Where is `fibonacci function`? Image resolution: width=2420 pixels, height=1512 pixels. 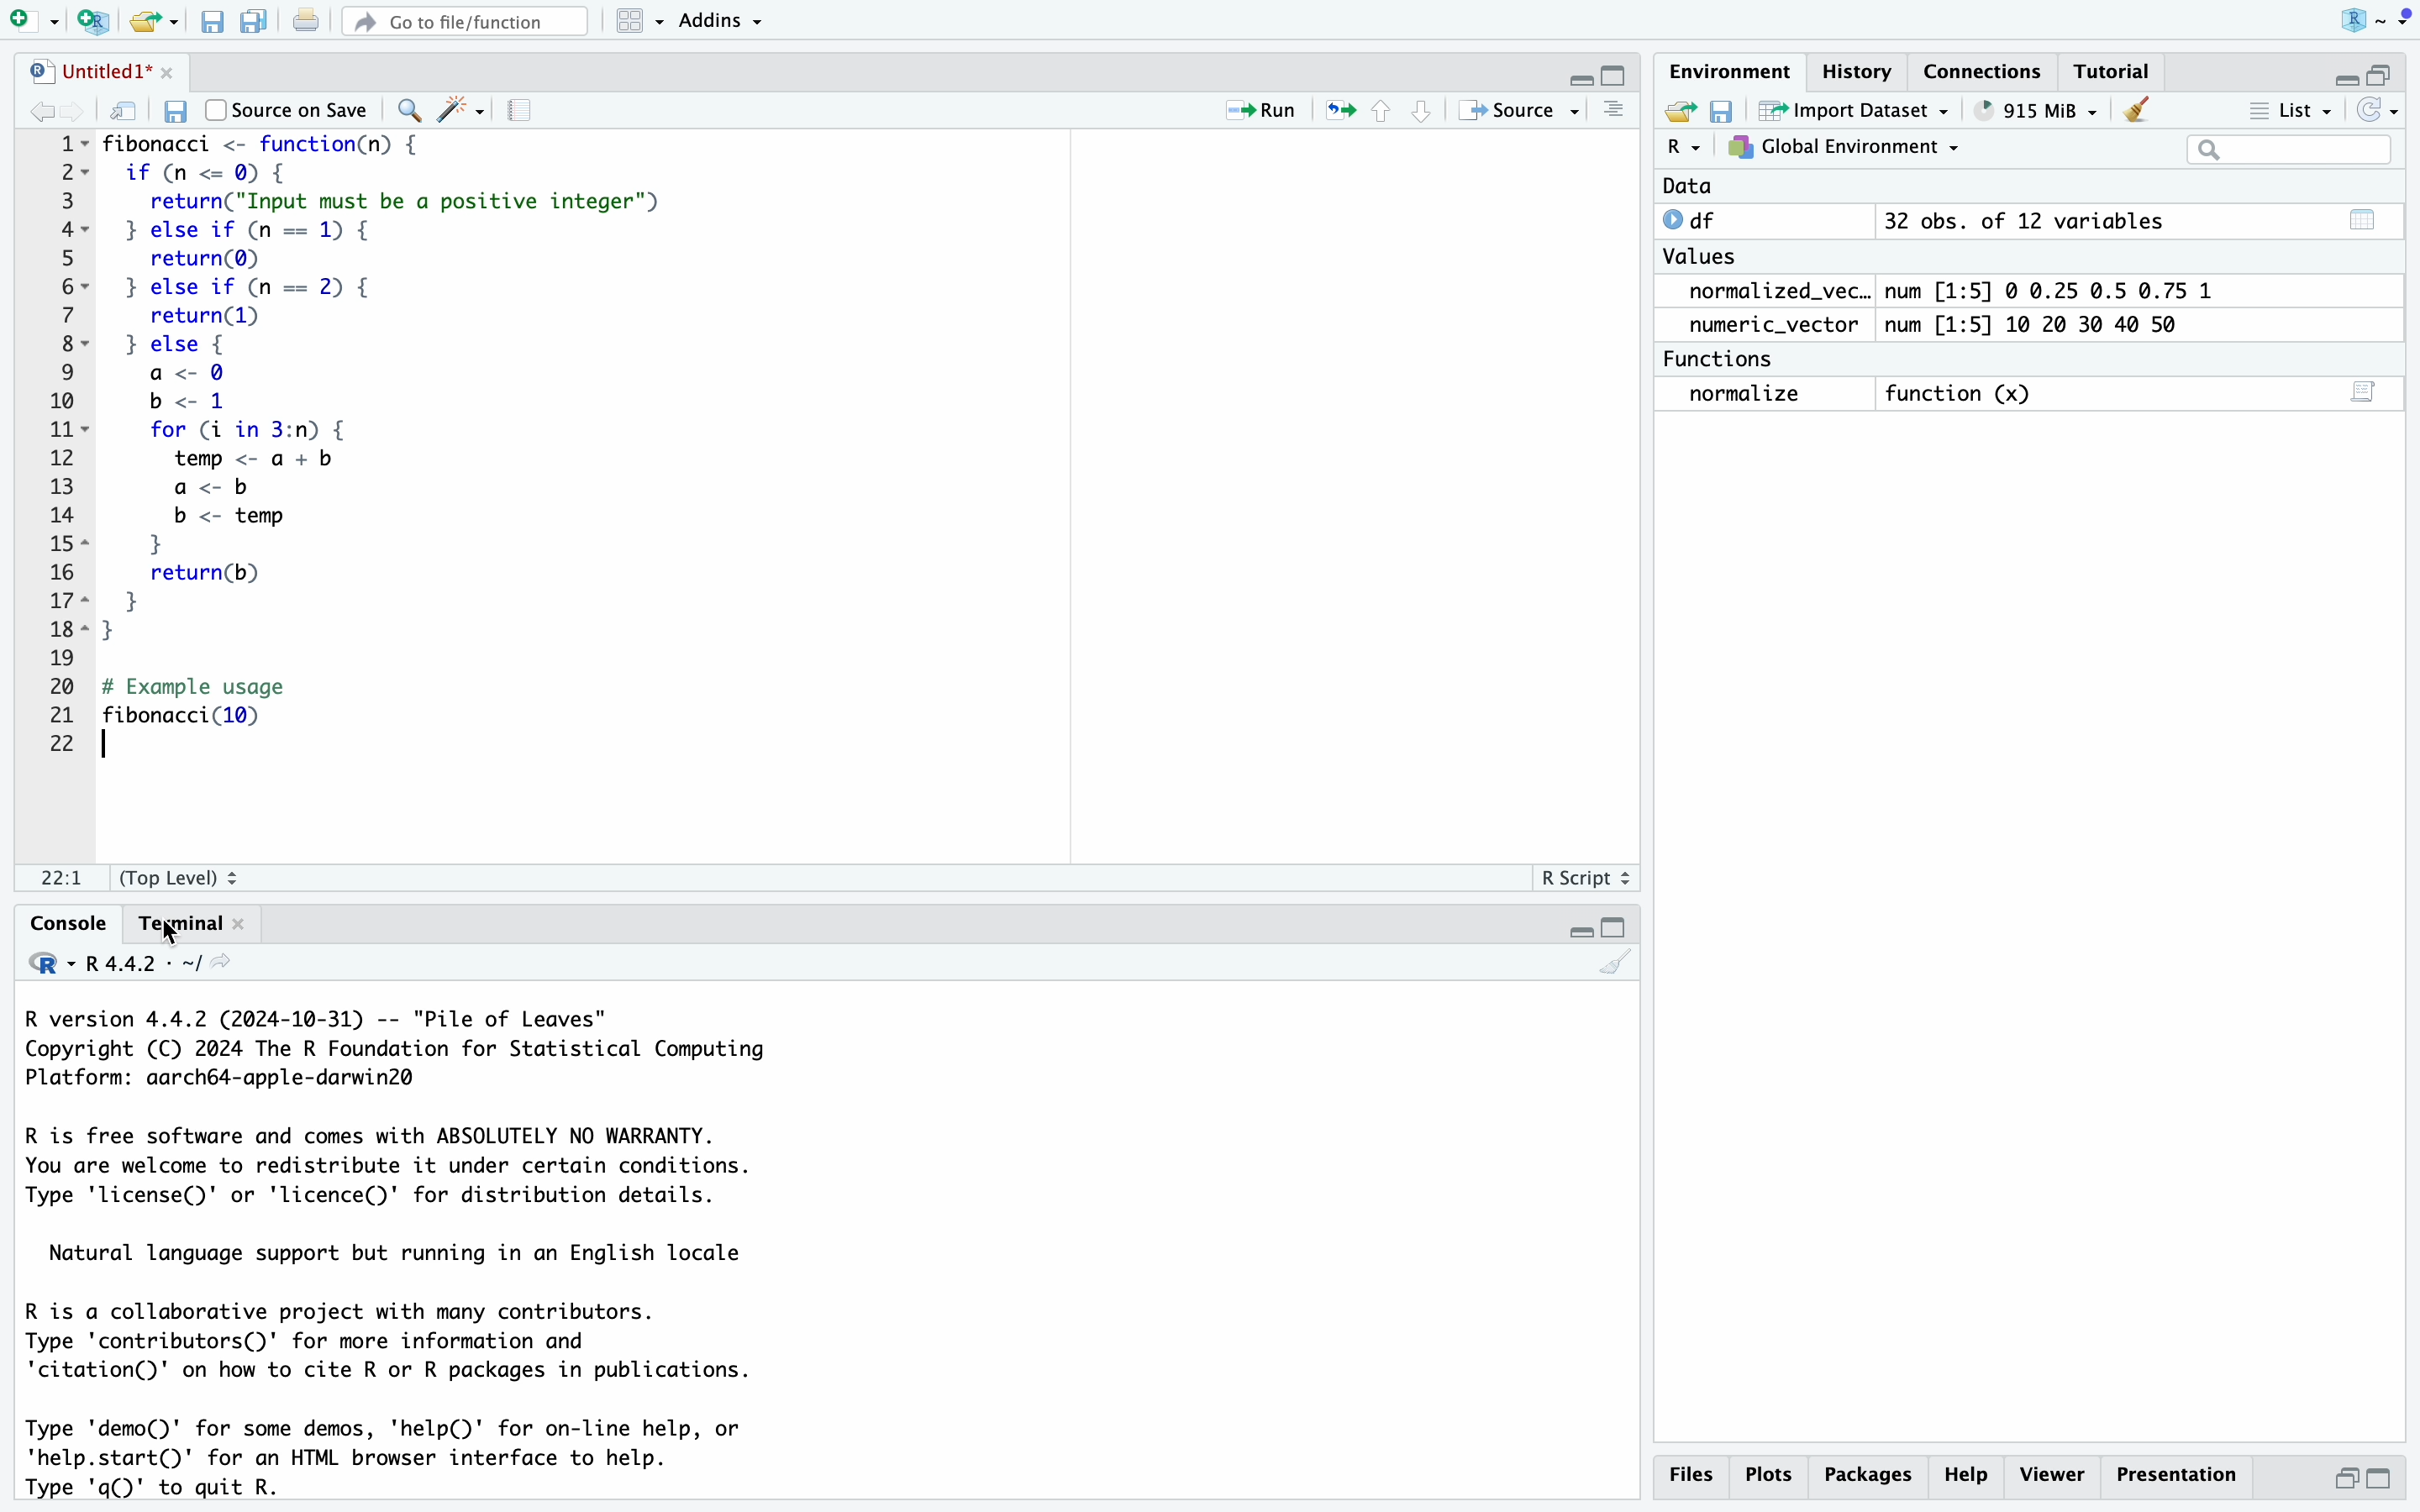
fibonacci function is located at coordinates (274, 146).